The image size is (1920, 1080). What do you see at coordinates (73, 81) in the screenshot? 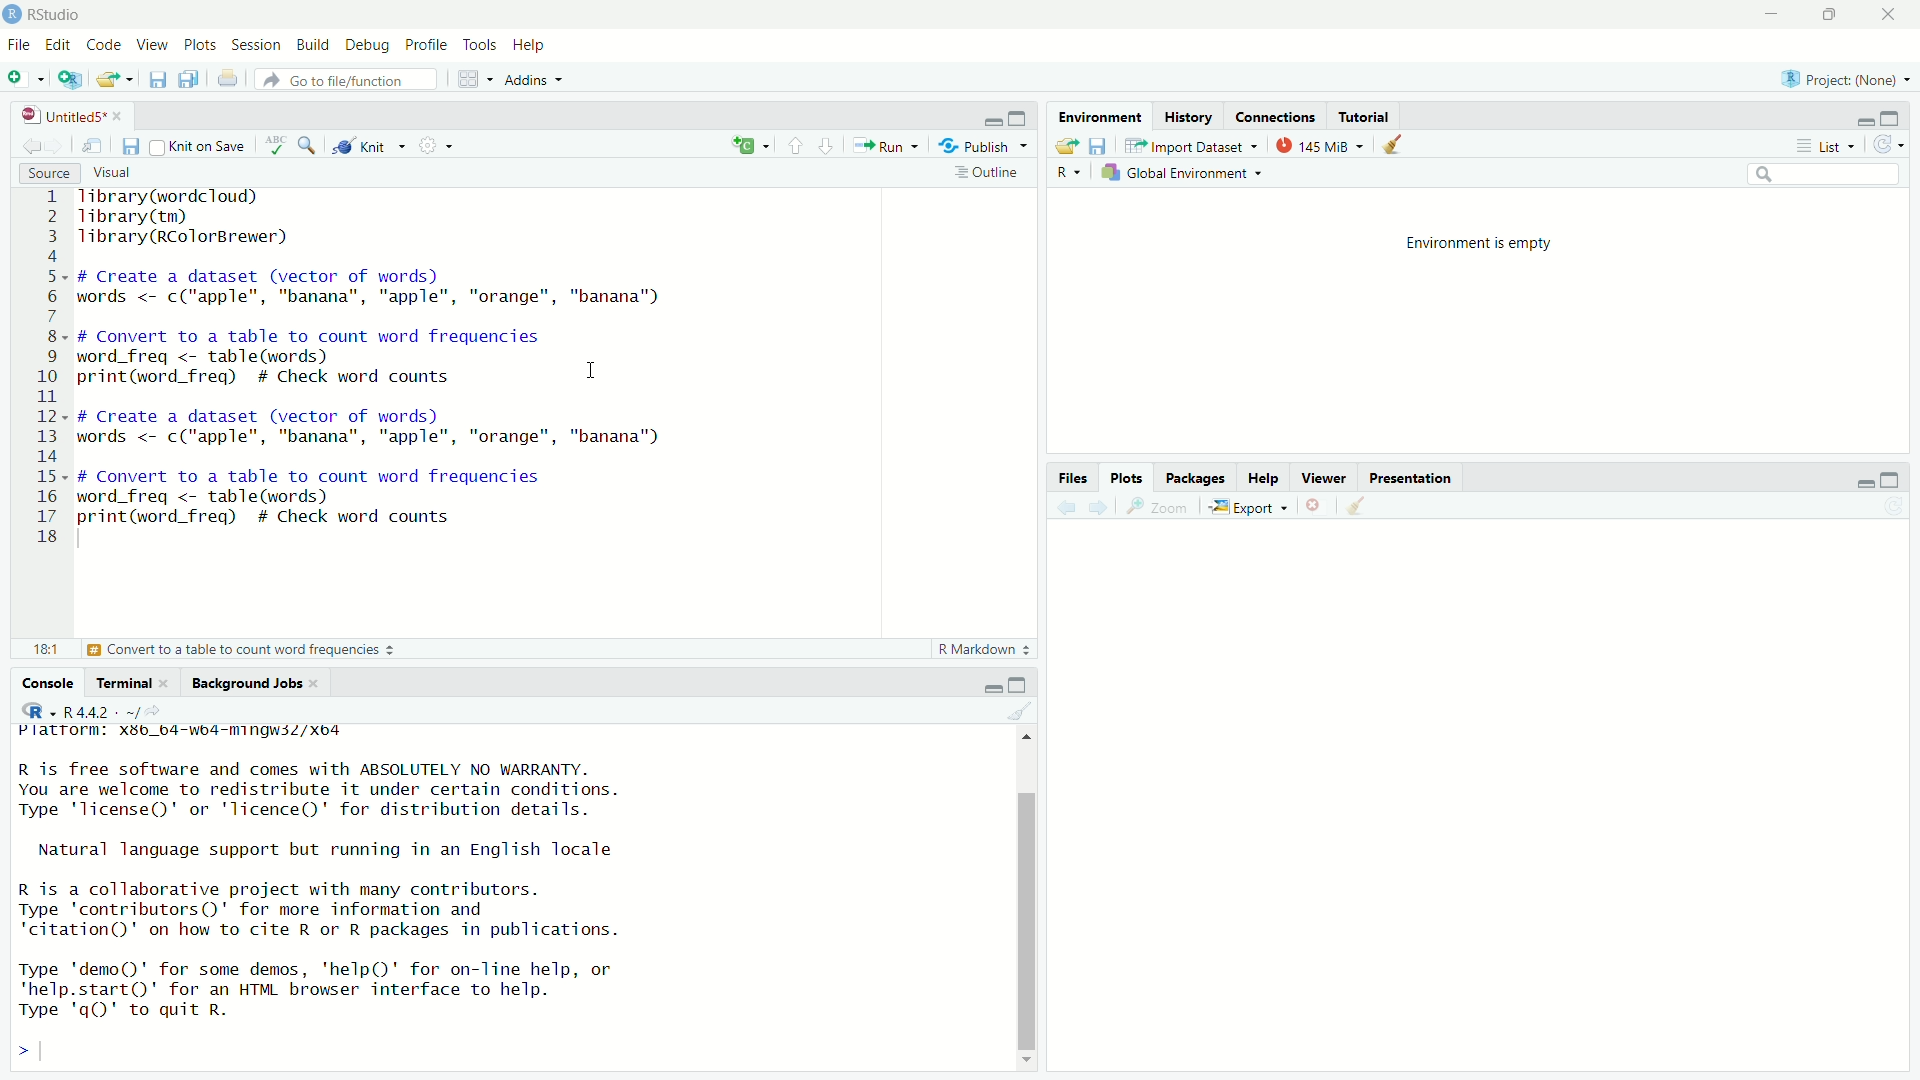
I see `Create a Project` at bounding box center [73, 81].